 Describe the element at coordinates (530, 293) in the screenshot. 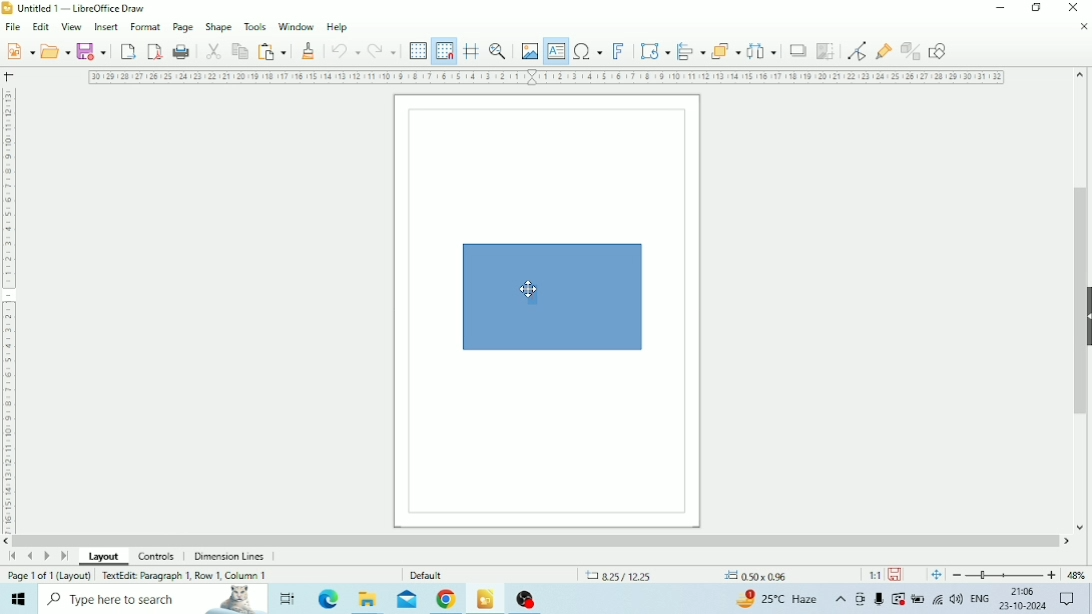

I see `Cursor` at that location.